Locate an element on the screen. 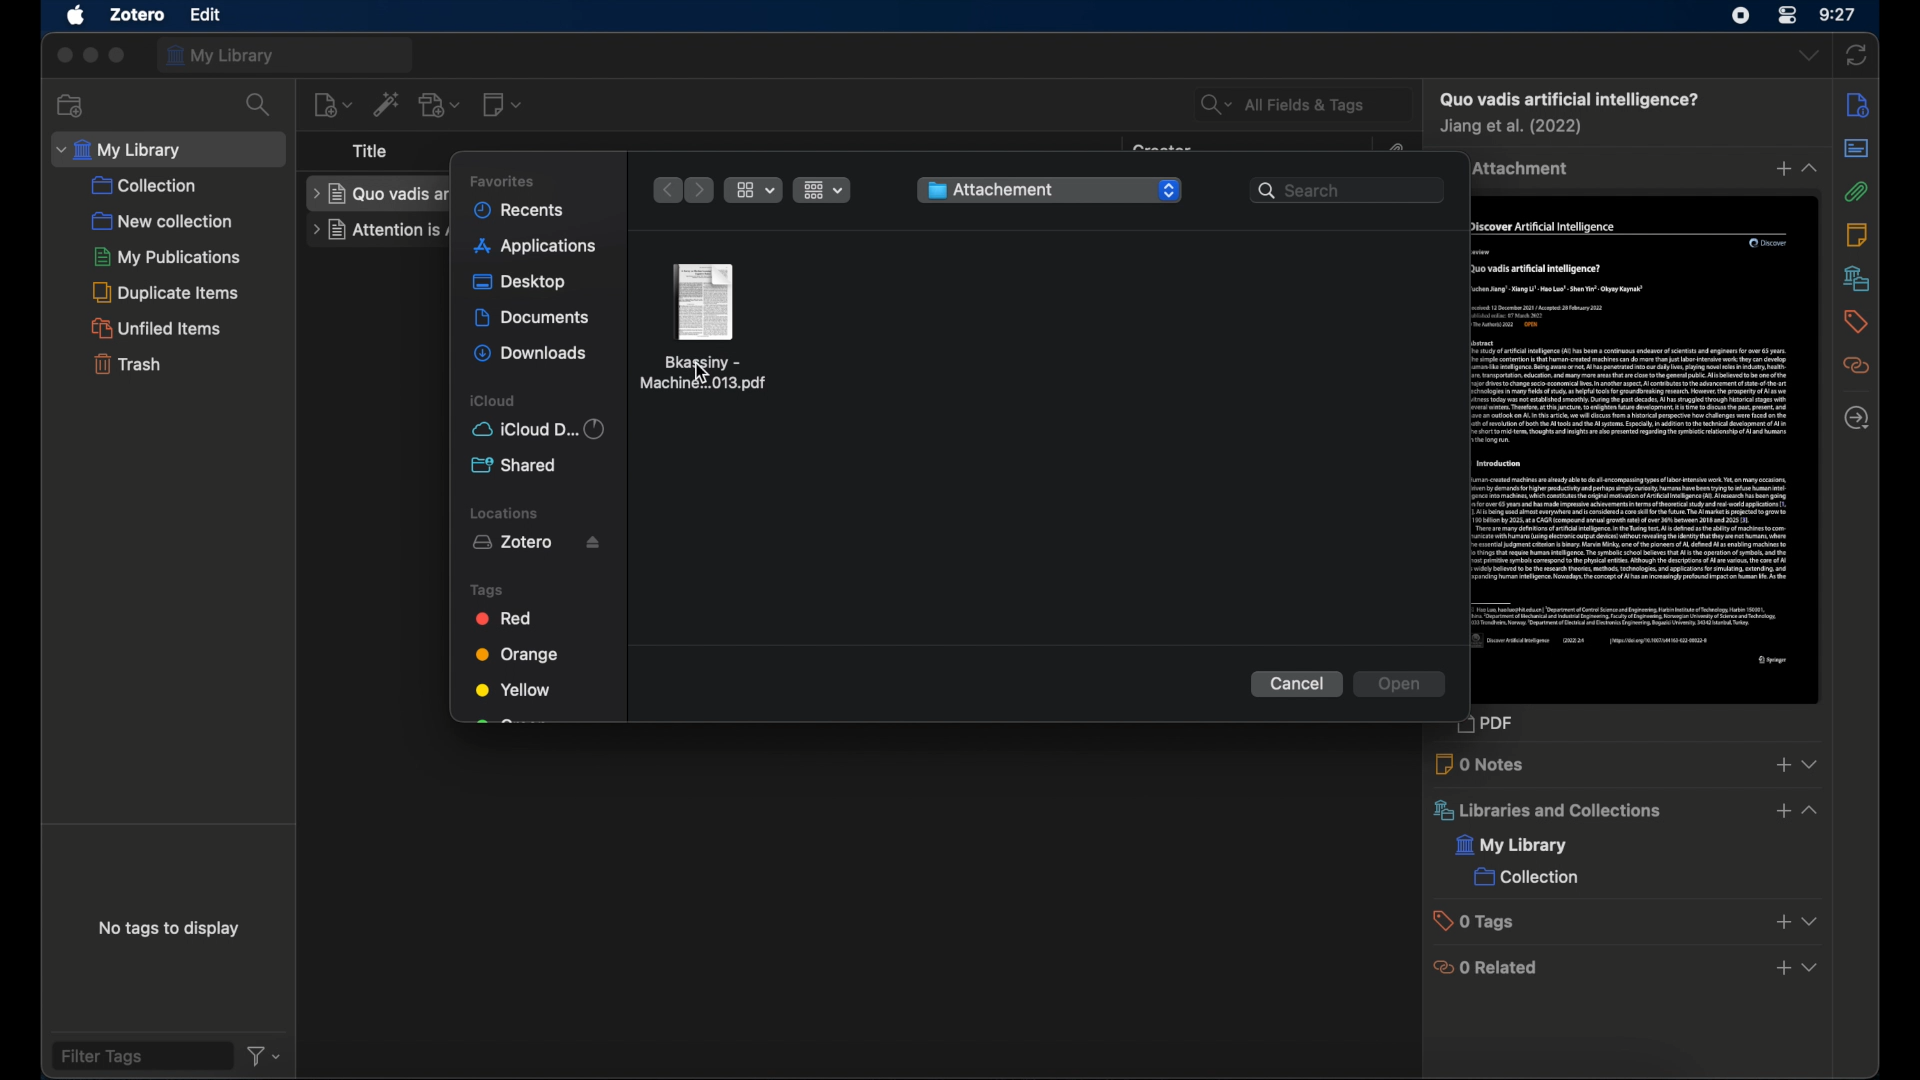 Image resolution: width=1920 pixels, height=1080 pixels. new collection is located at coordinates (69, 104).